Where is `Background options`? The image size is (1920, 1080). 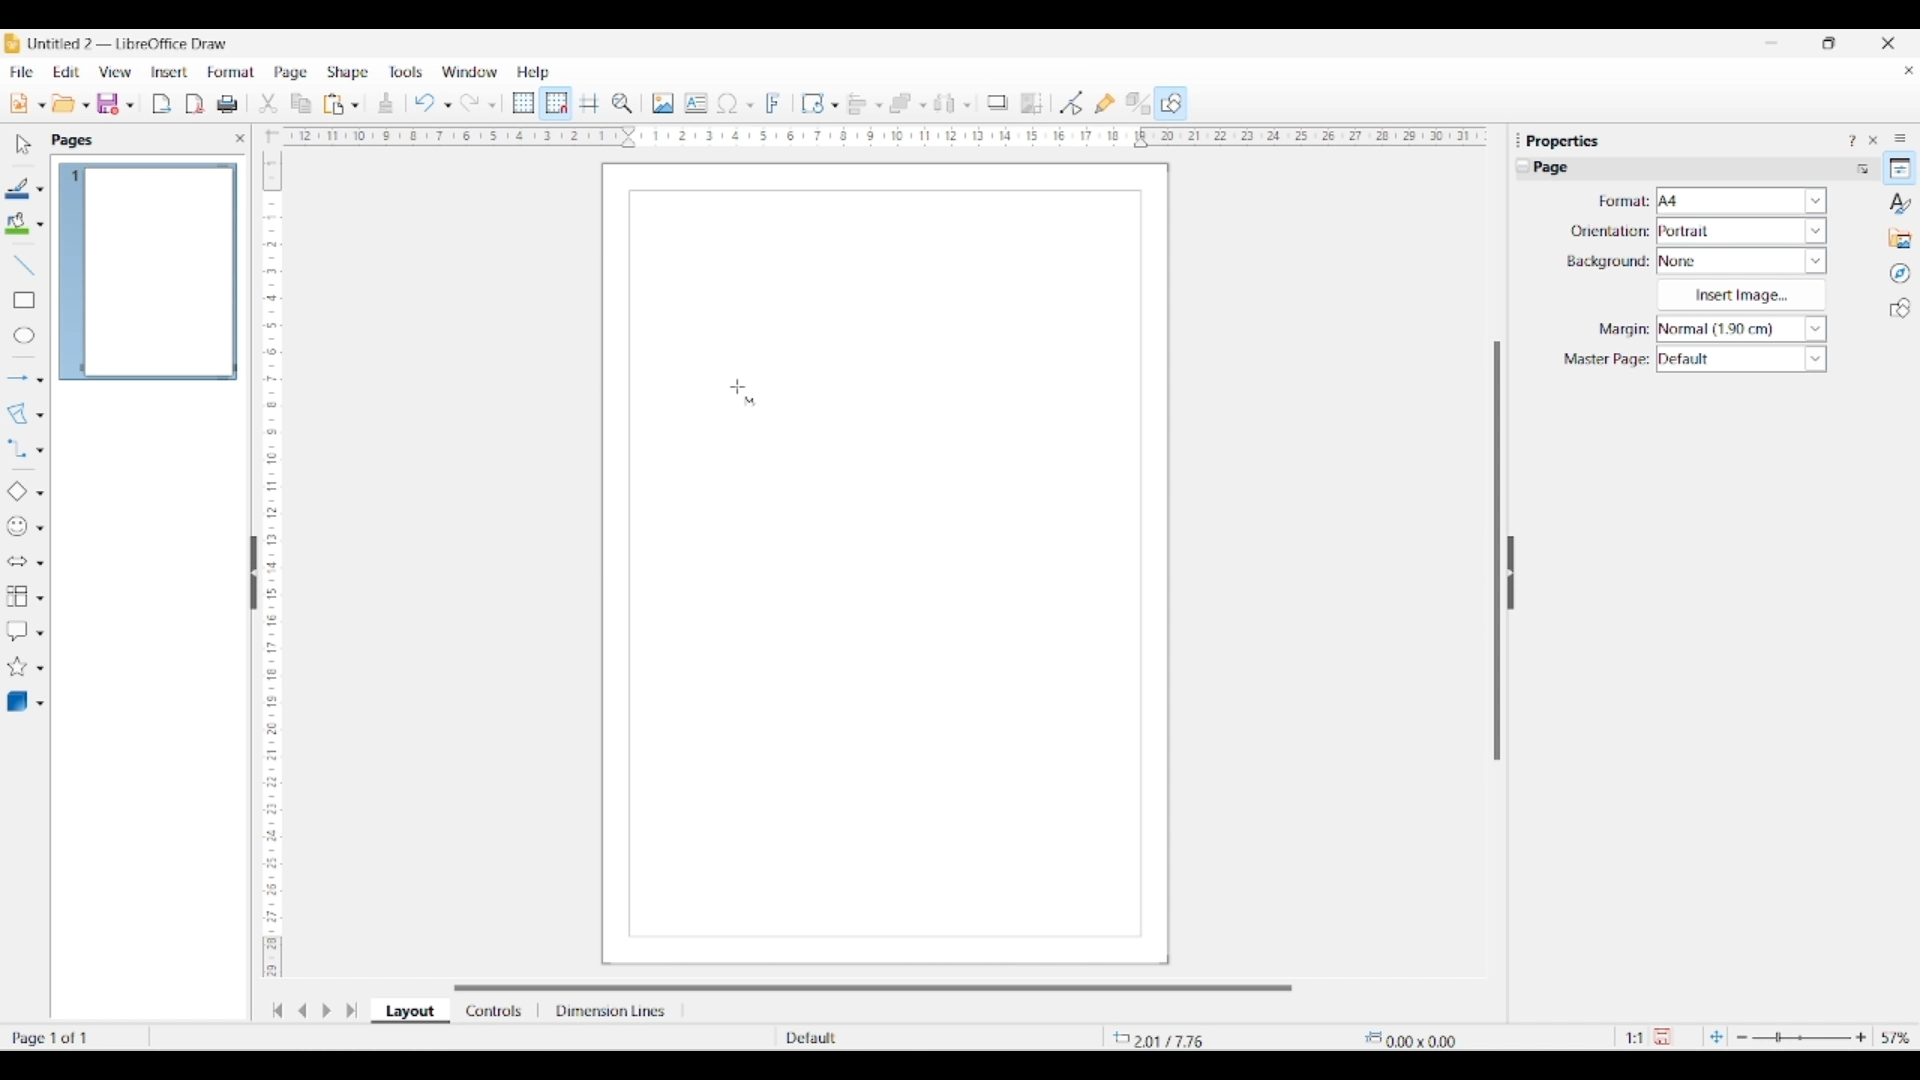 Background options is located at coordinates (1742, 261).